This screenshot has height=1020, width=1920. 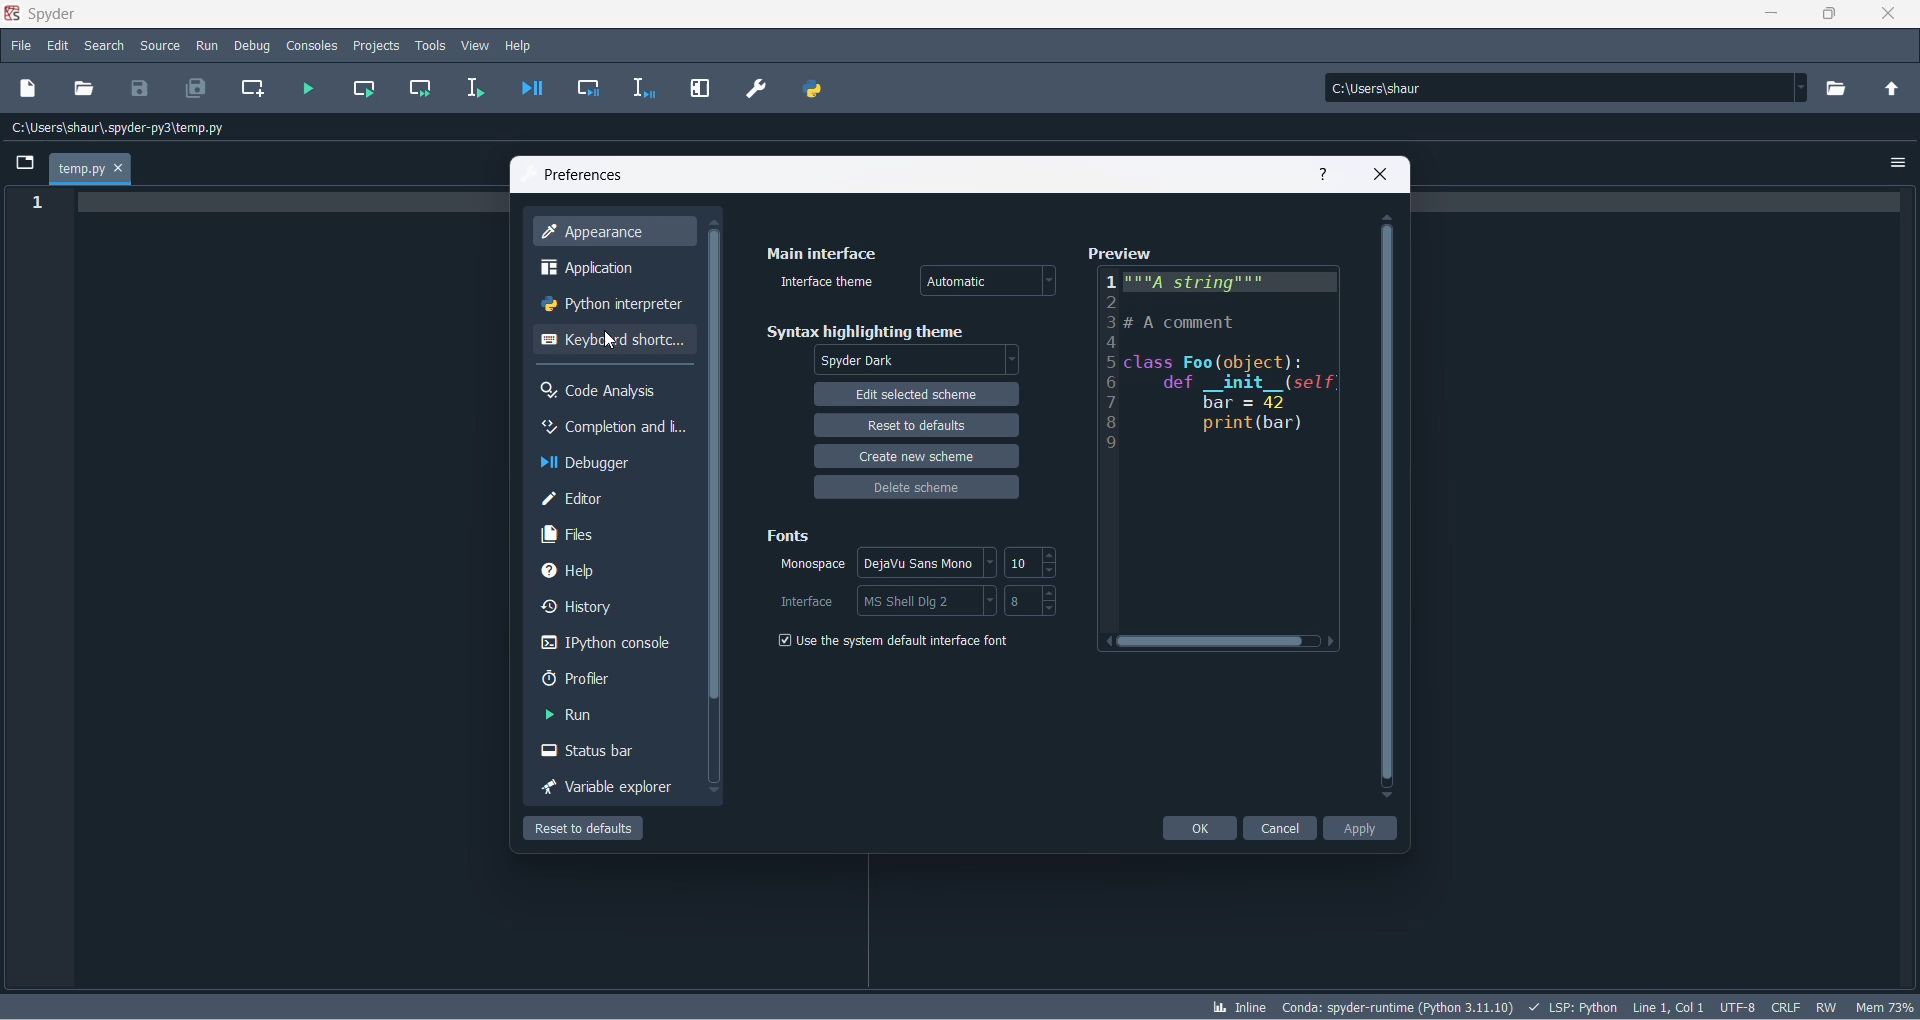 What do you see at coordinates (1237, 1006) in the screenshot?
I see `inline` at bounding box center [1237, 1006].